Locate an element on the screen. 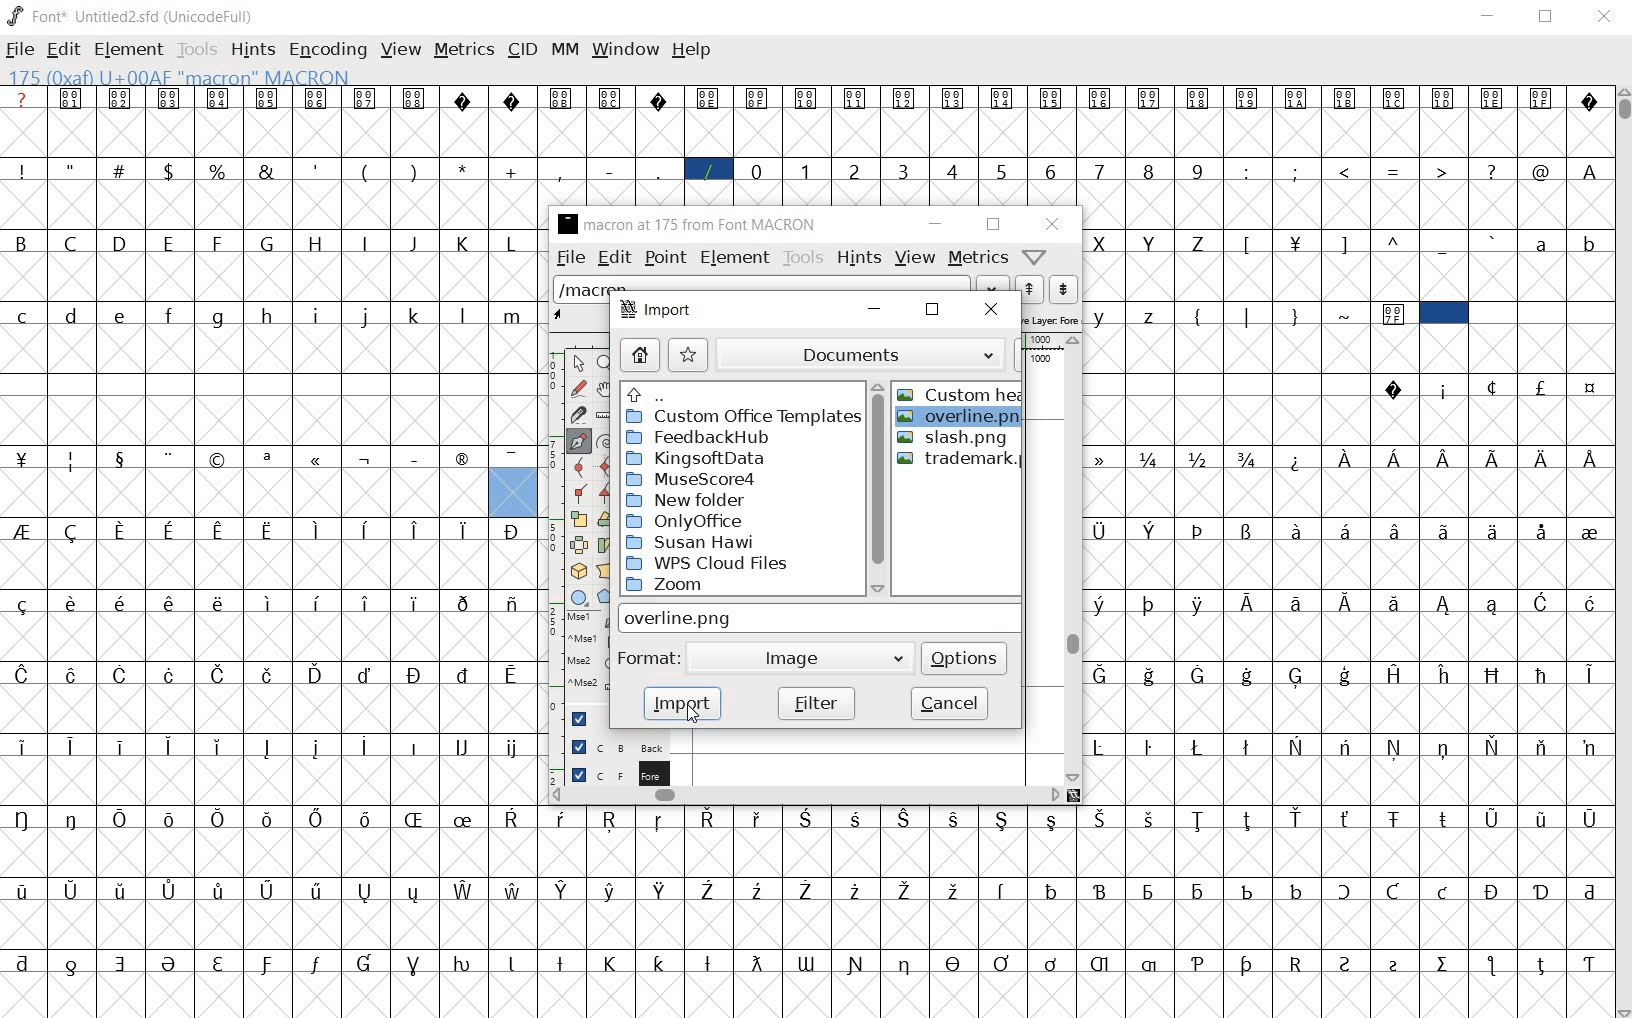 The width and height of the screenshot is (1632, 1018). } is located at coordinates (1297, 315).